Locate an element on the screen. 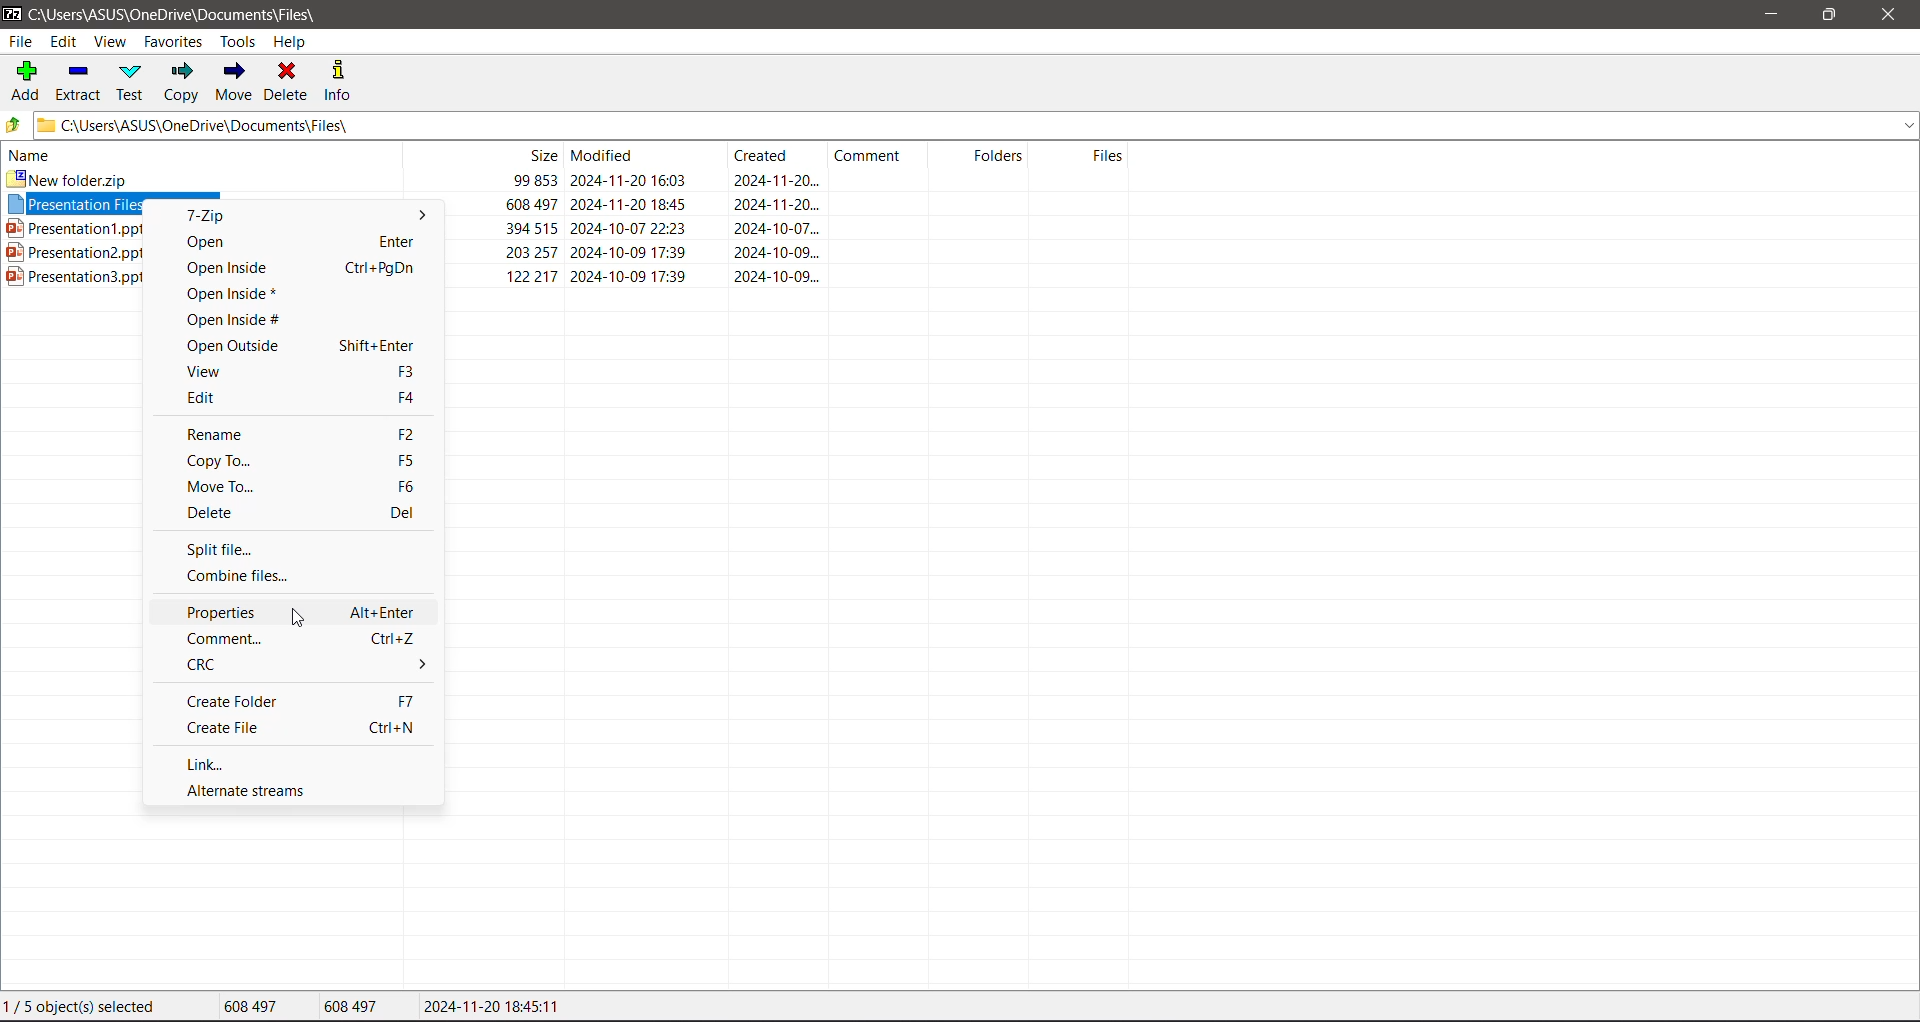  Application Logo is located at coordinates (14, 12).